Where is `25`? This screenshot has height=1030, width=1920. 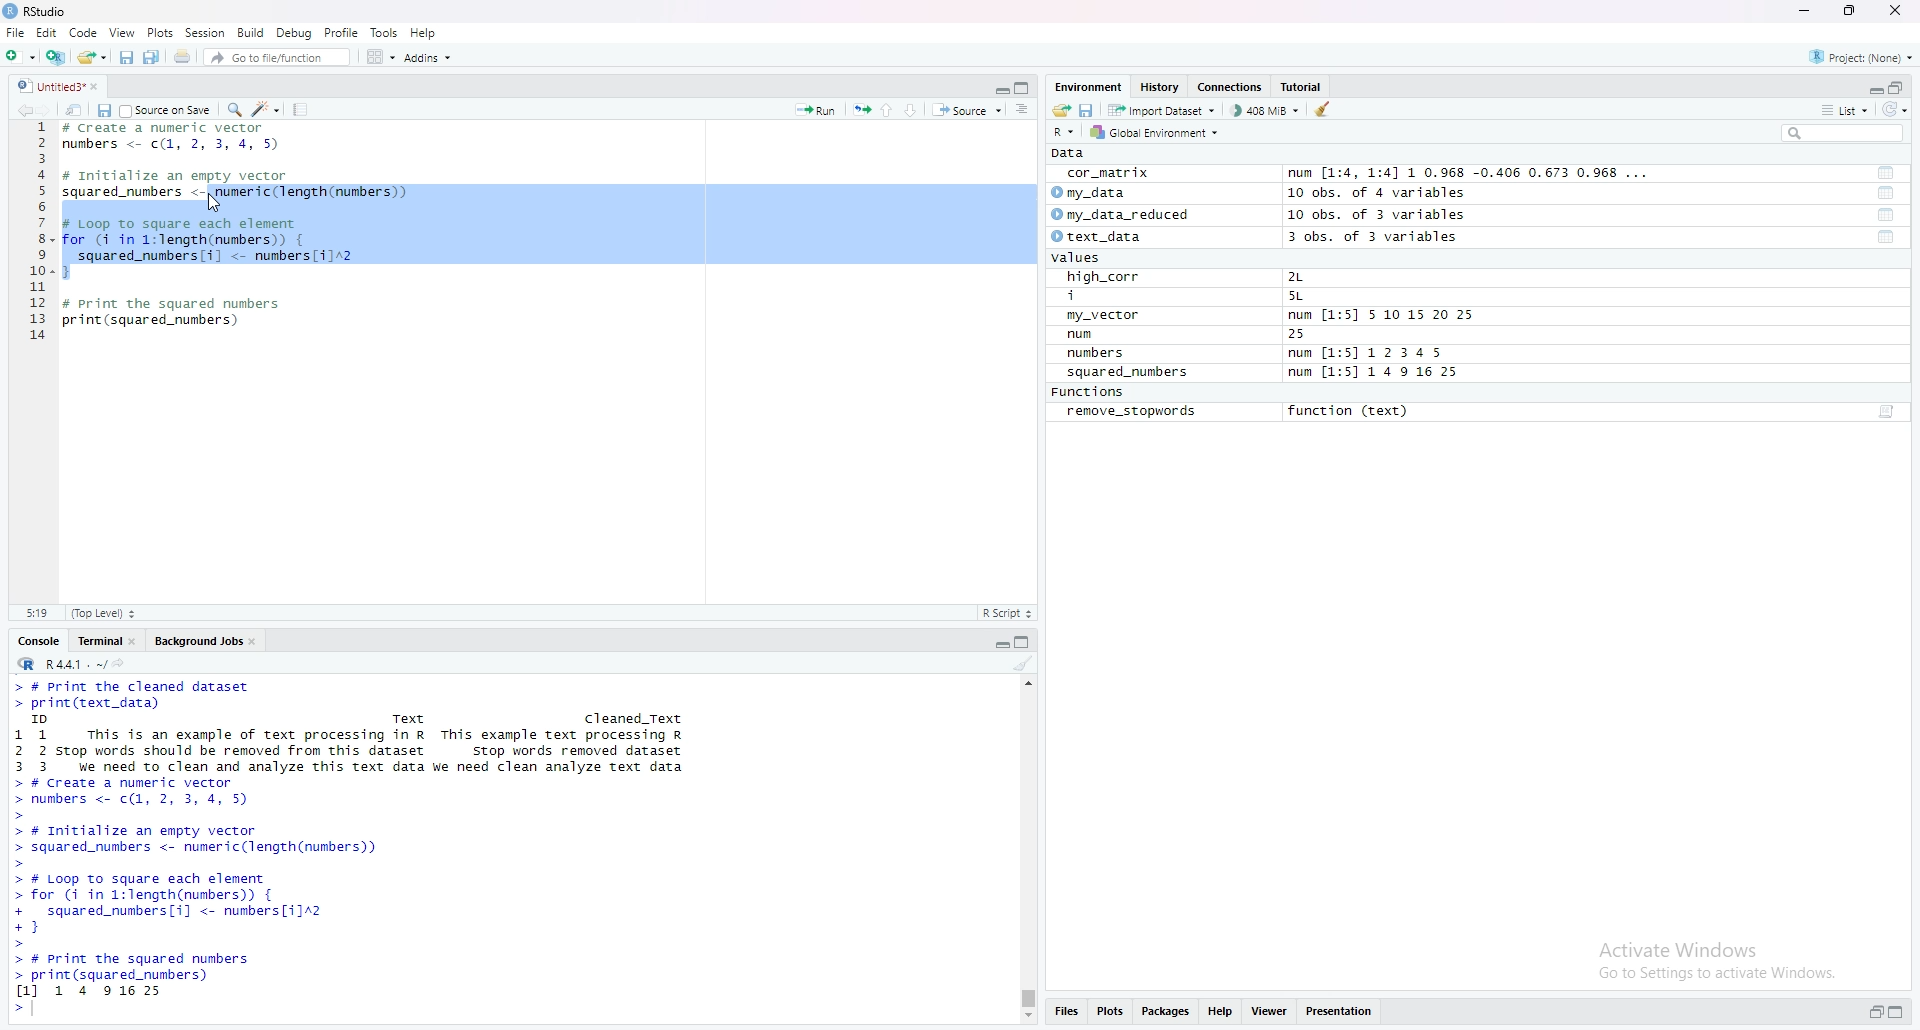
25 is located at coordinates (1317, 335).